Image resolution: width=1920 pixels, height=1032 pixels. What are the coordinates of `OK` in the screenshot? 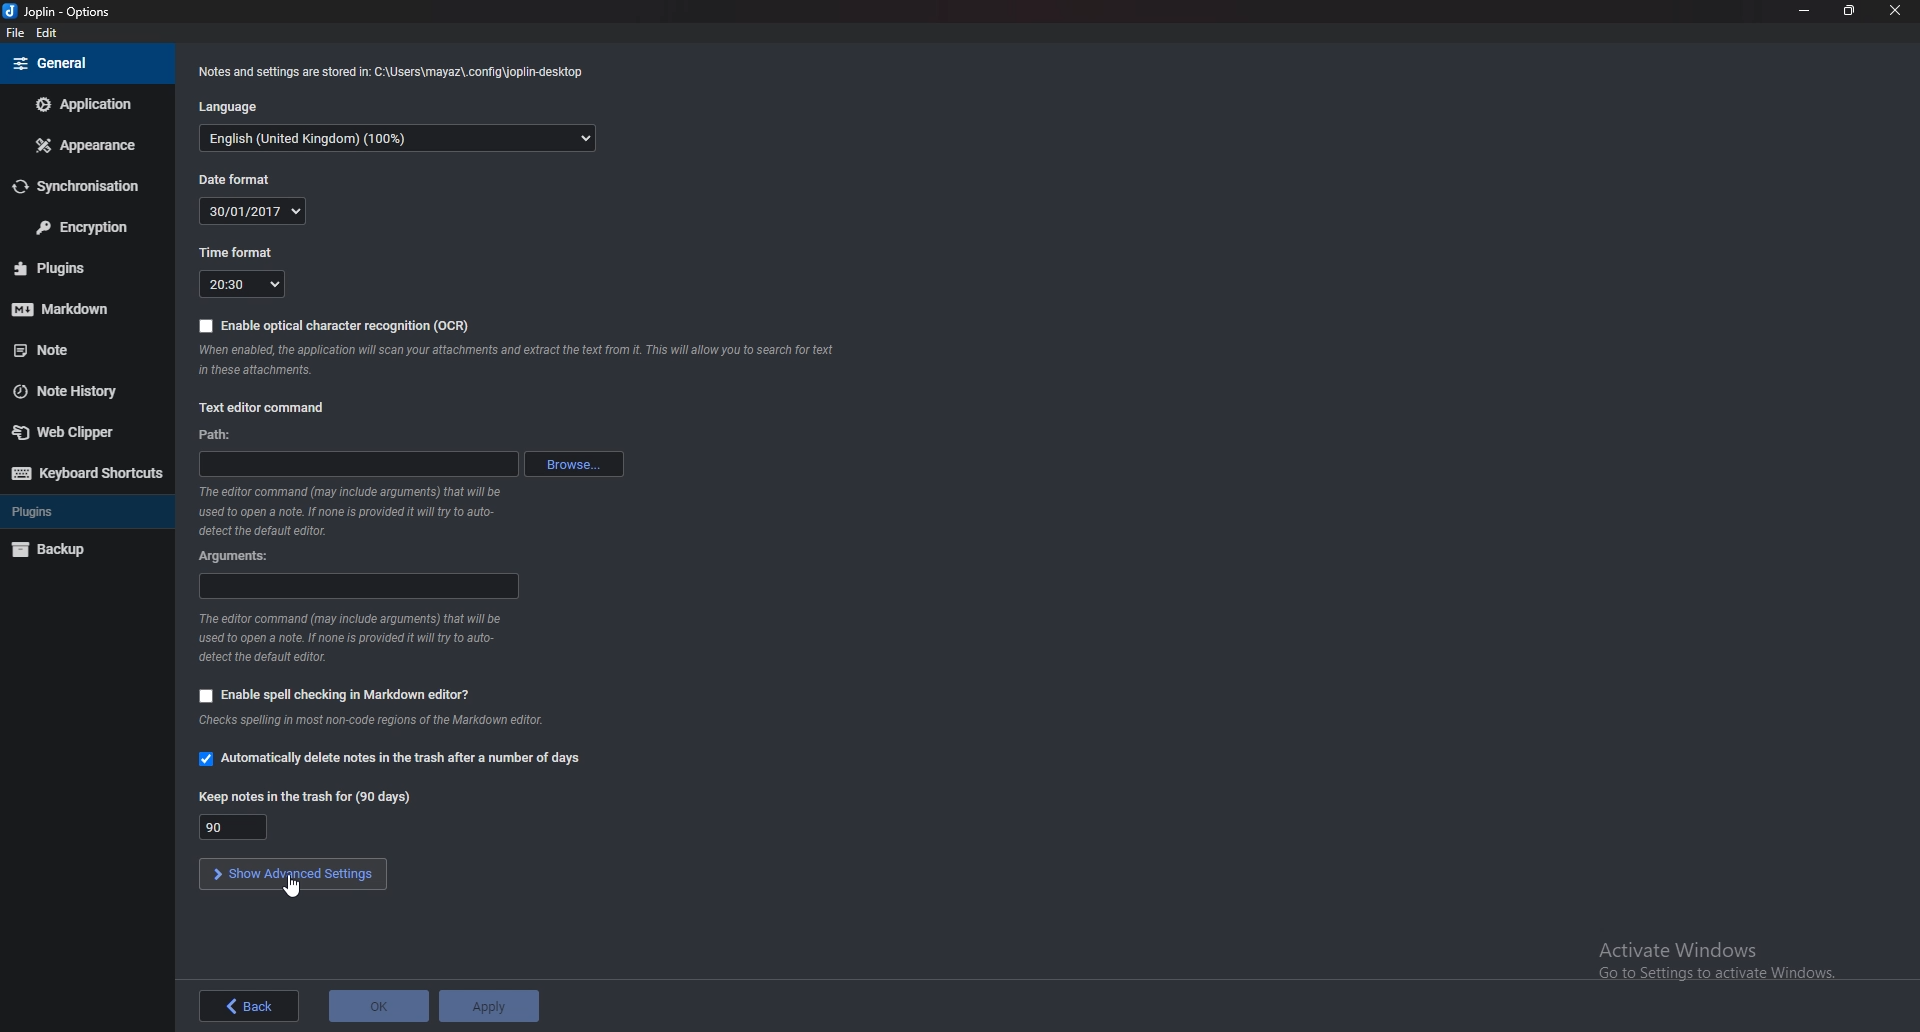 It's located at (379, 1006).